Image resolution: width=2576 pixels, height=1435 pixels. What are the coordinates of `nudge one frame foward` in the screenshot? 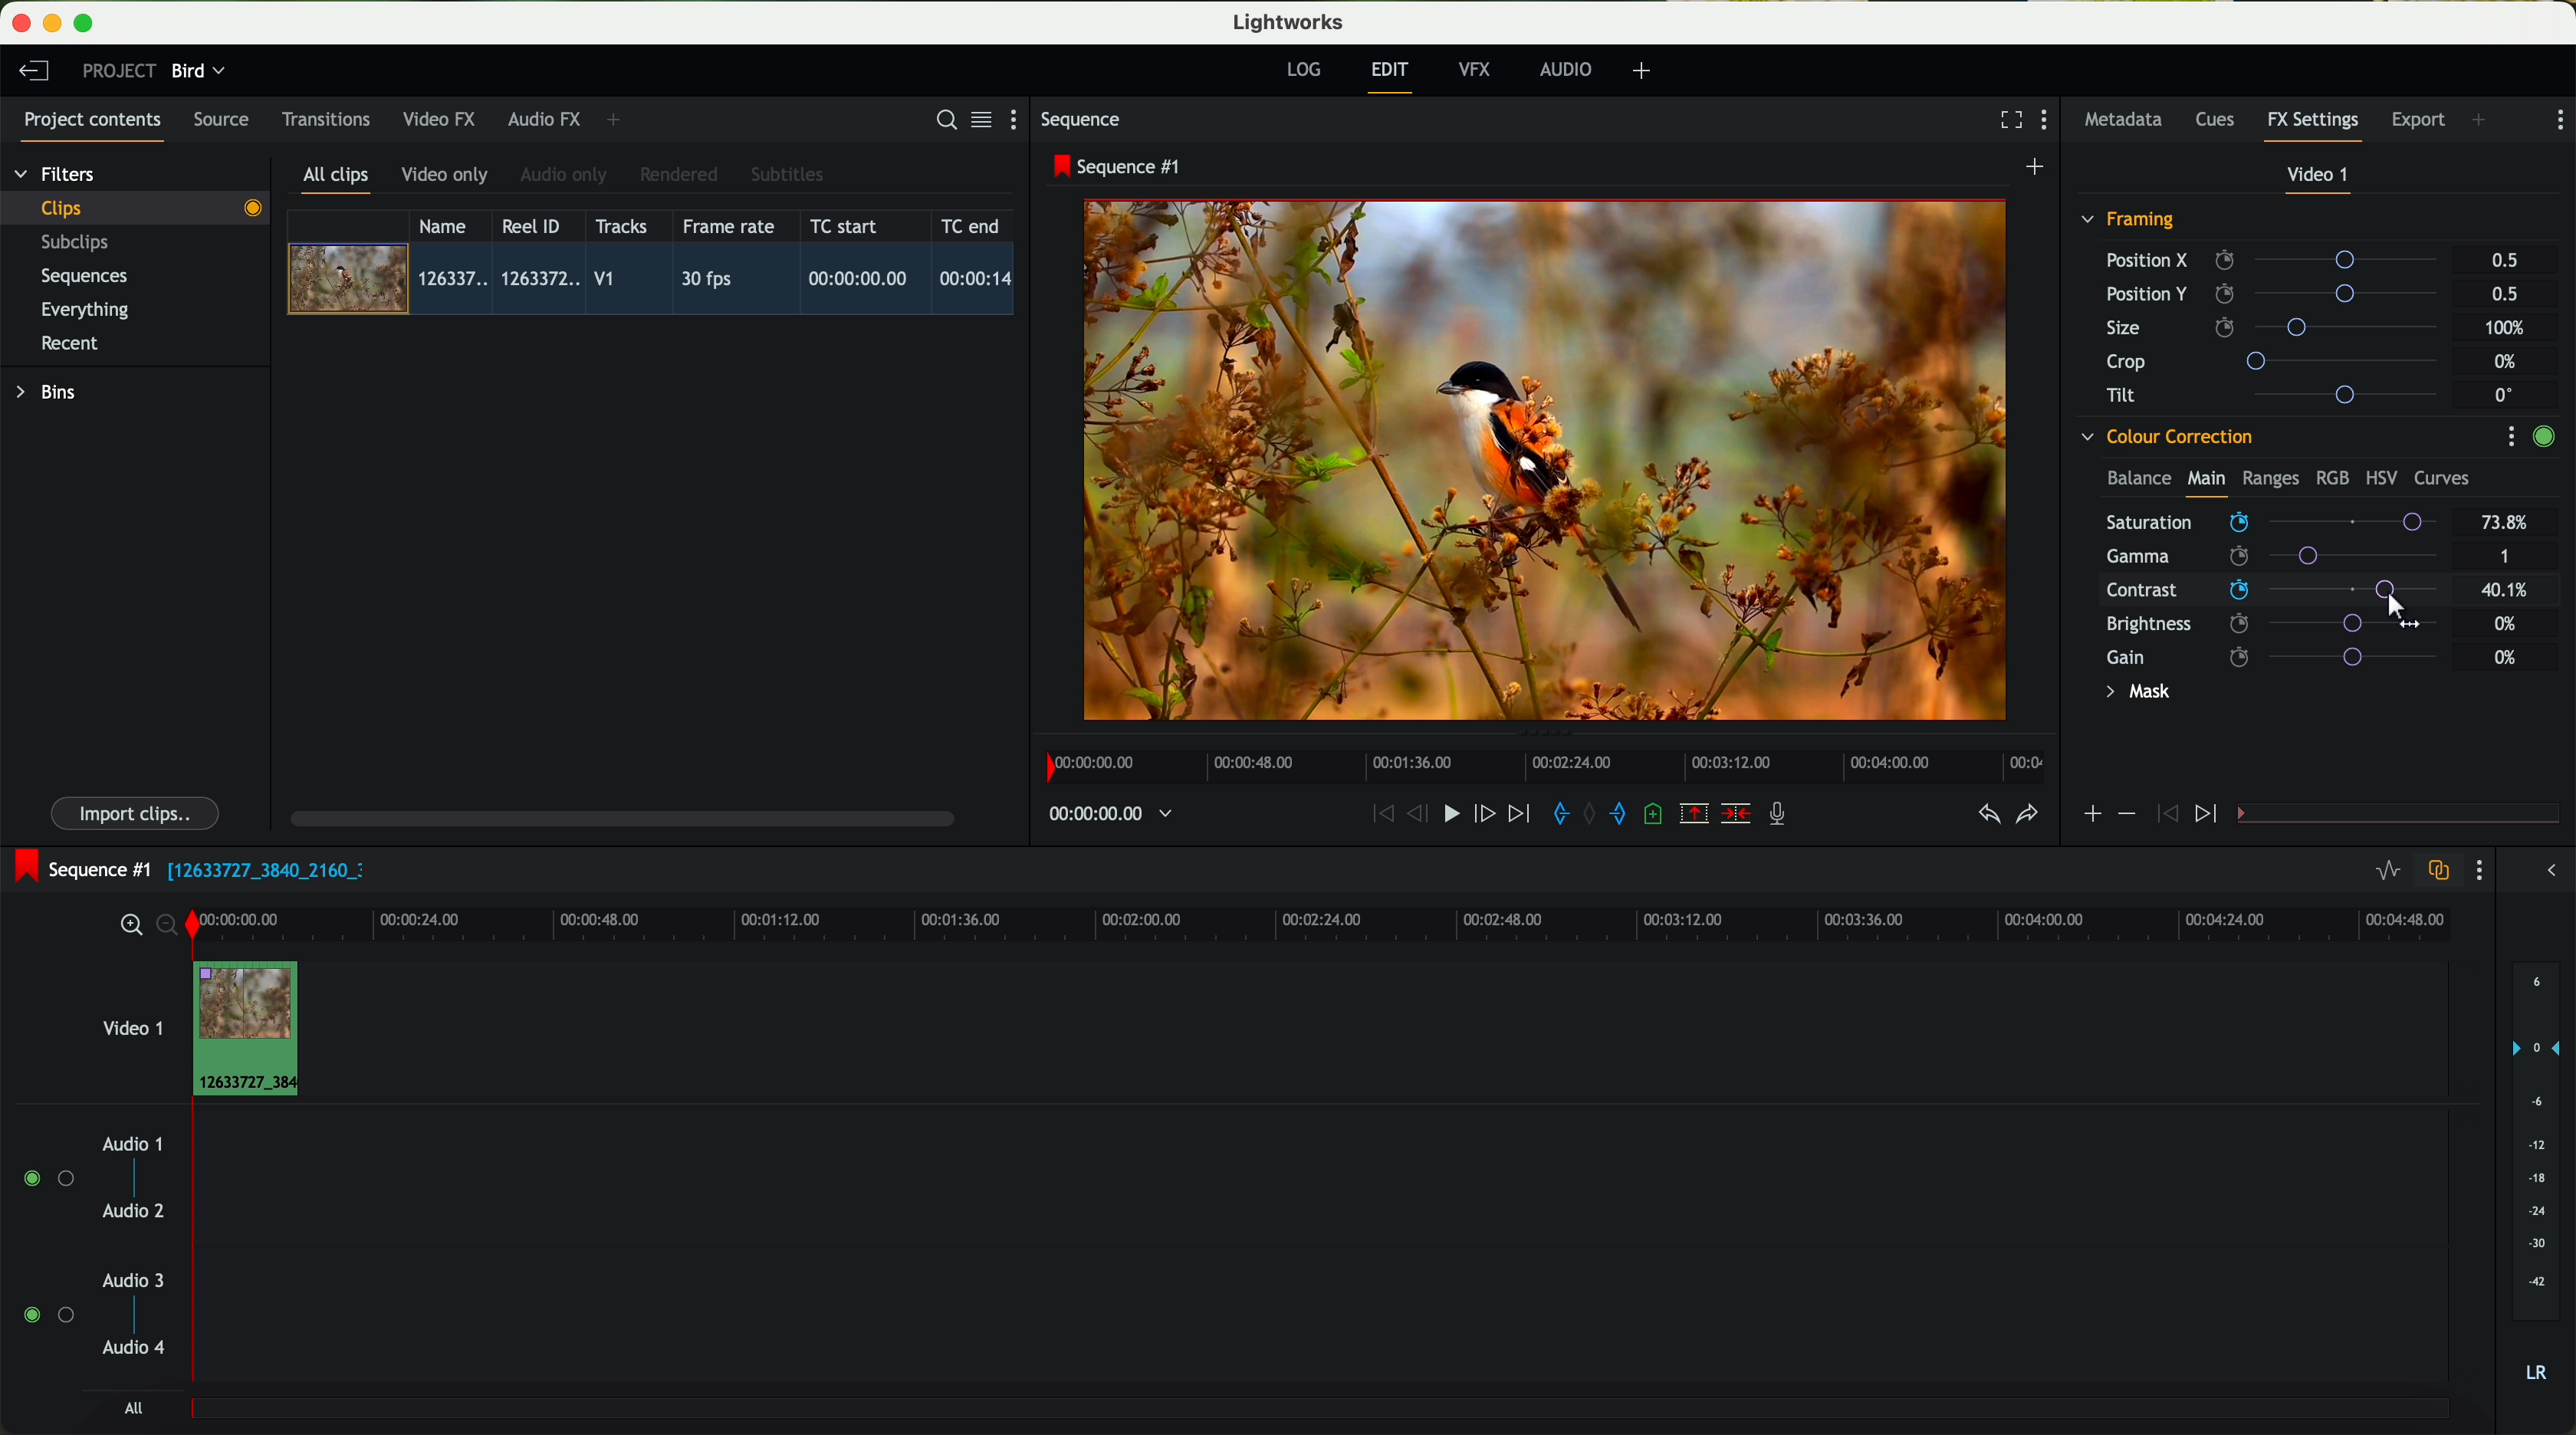 It's located at (1487, 815).